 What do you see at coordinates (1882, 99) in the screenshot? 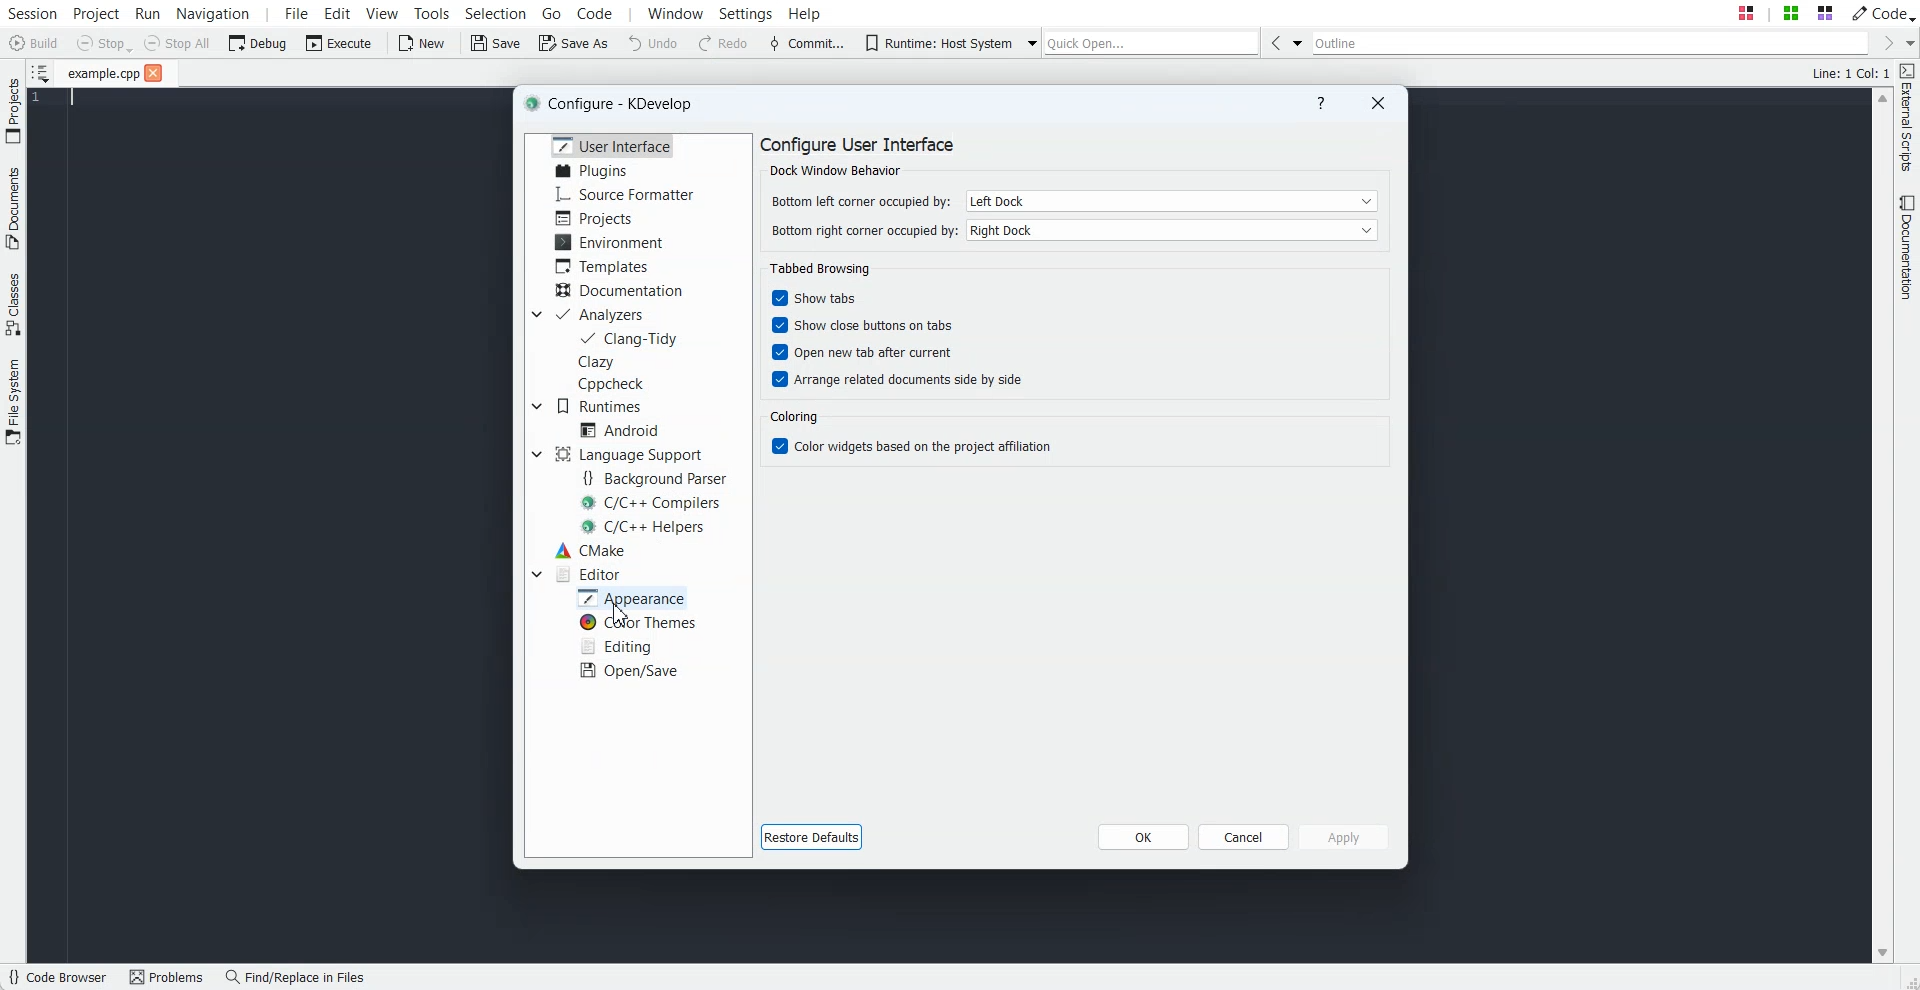
I see `Scroll up` at bounding box center [1882, 99].